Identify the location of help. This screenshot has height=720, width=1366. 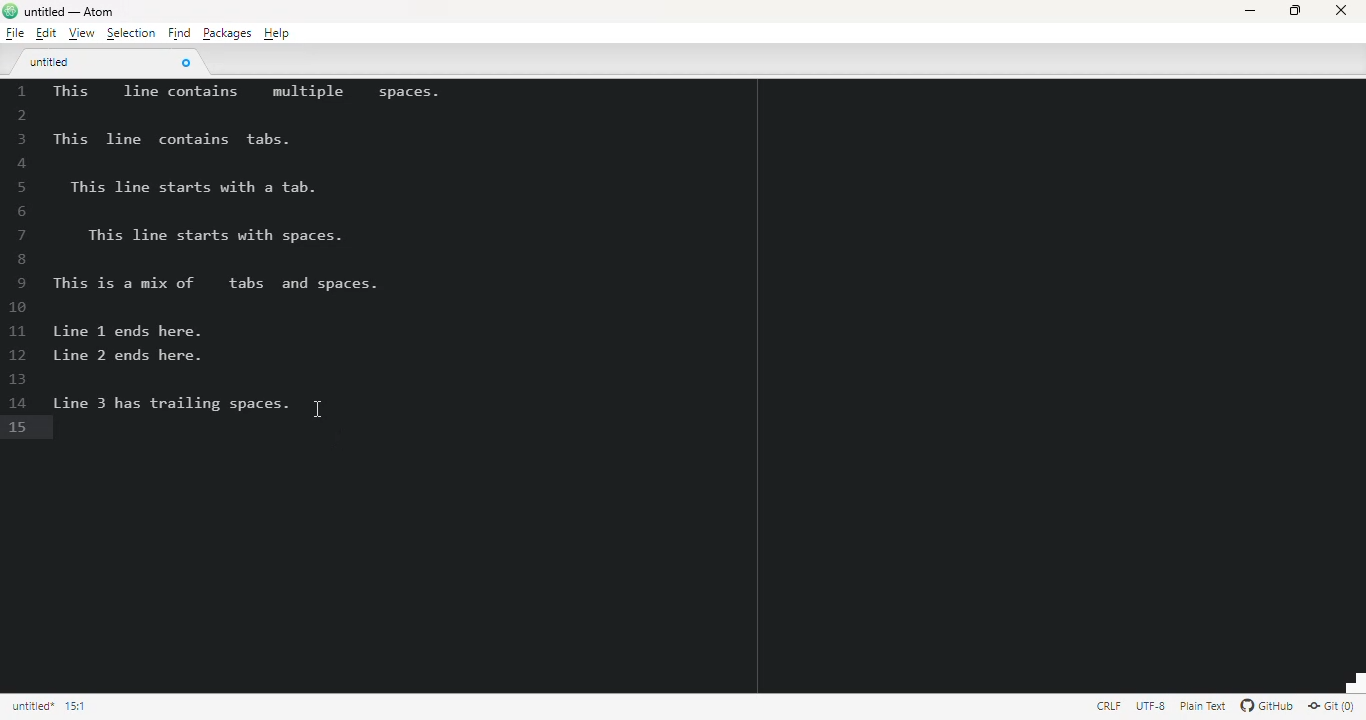
(277, 33).